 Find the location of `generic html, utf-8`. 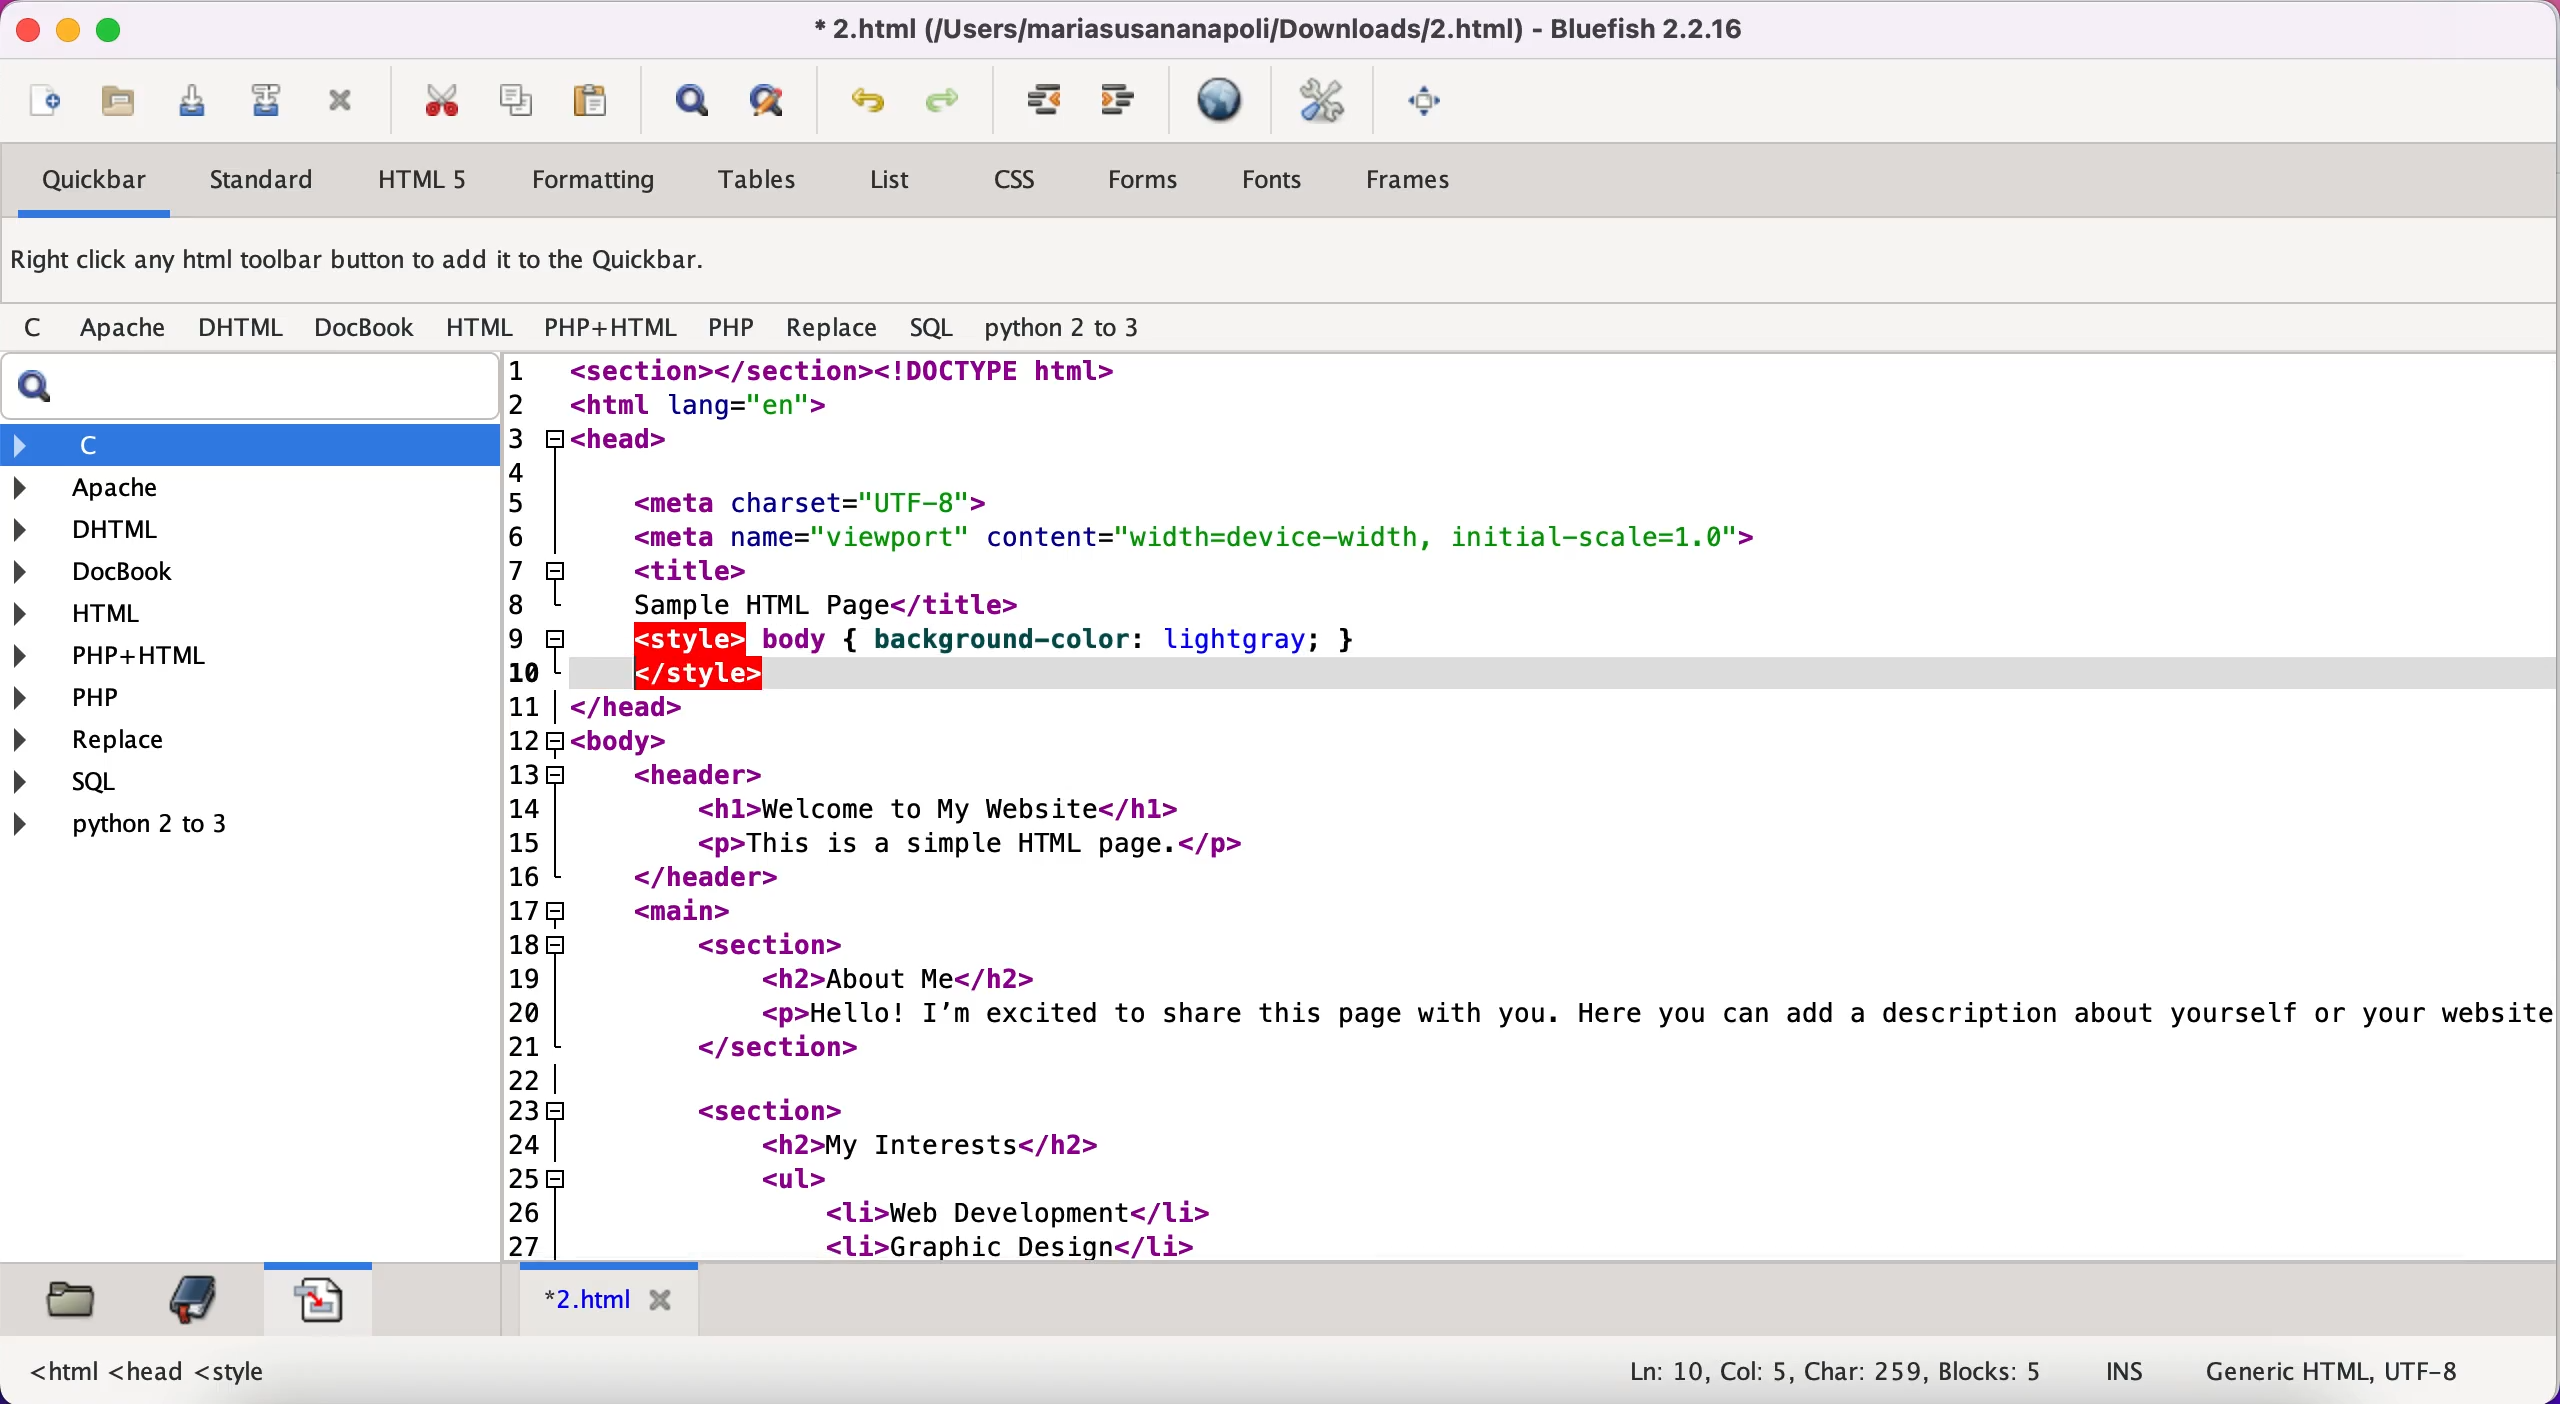

generic html, utf-8 is located at coordinates (2352, 1369).